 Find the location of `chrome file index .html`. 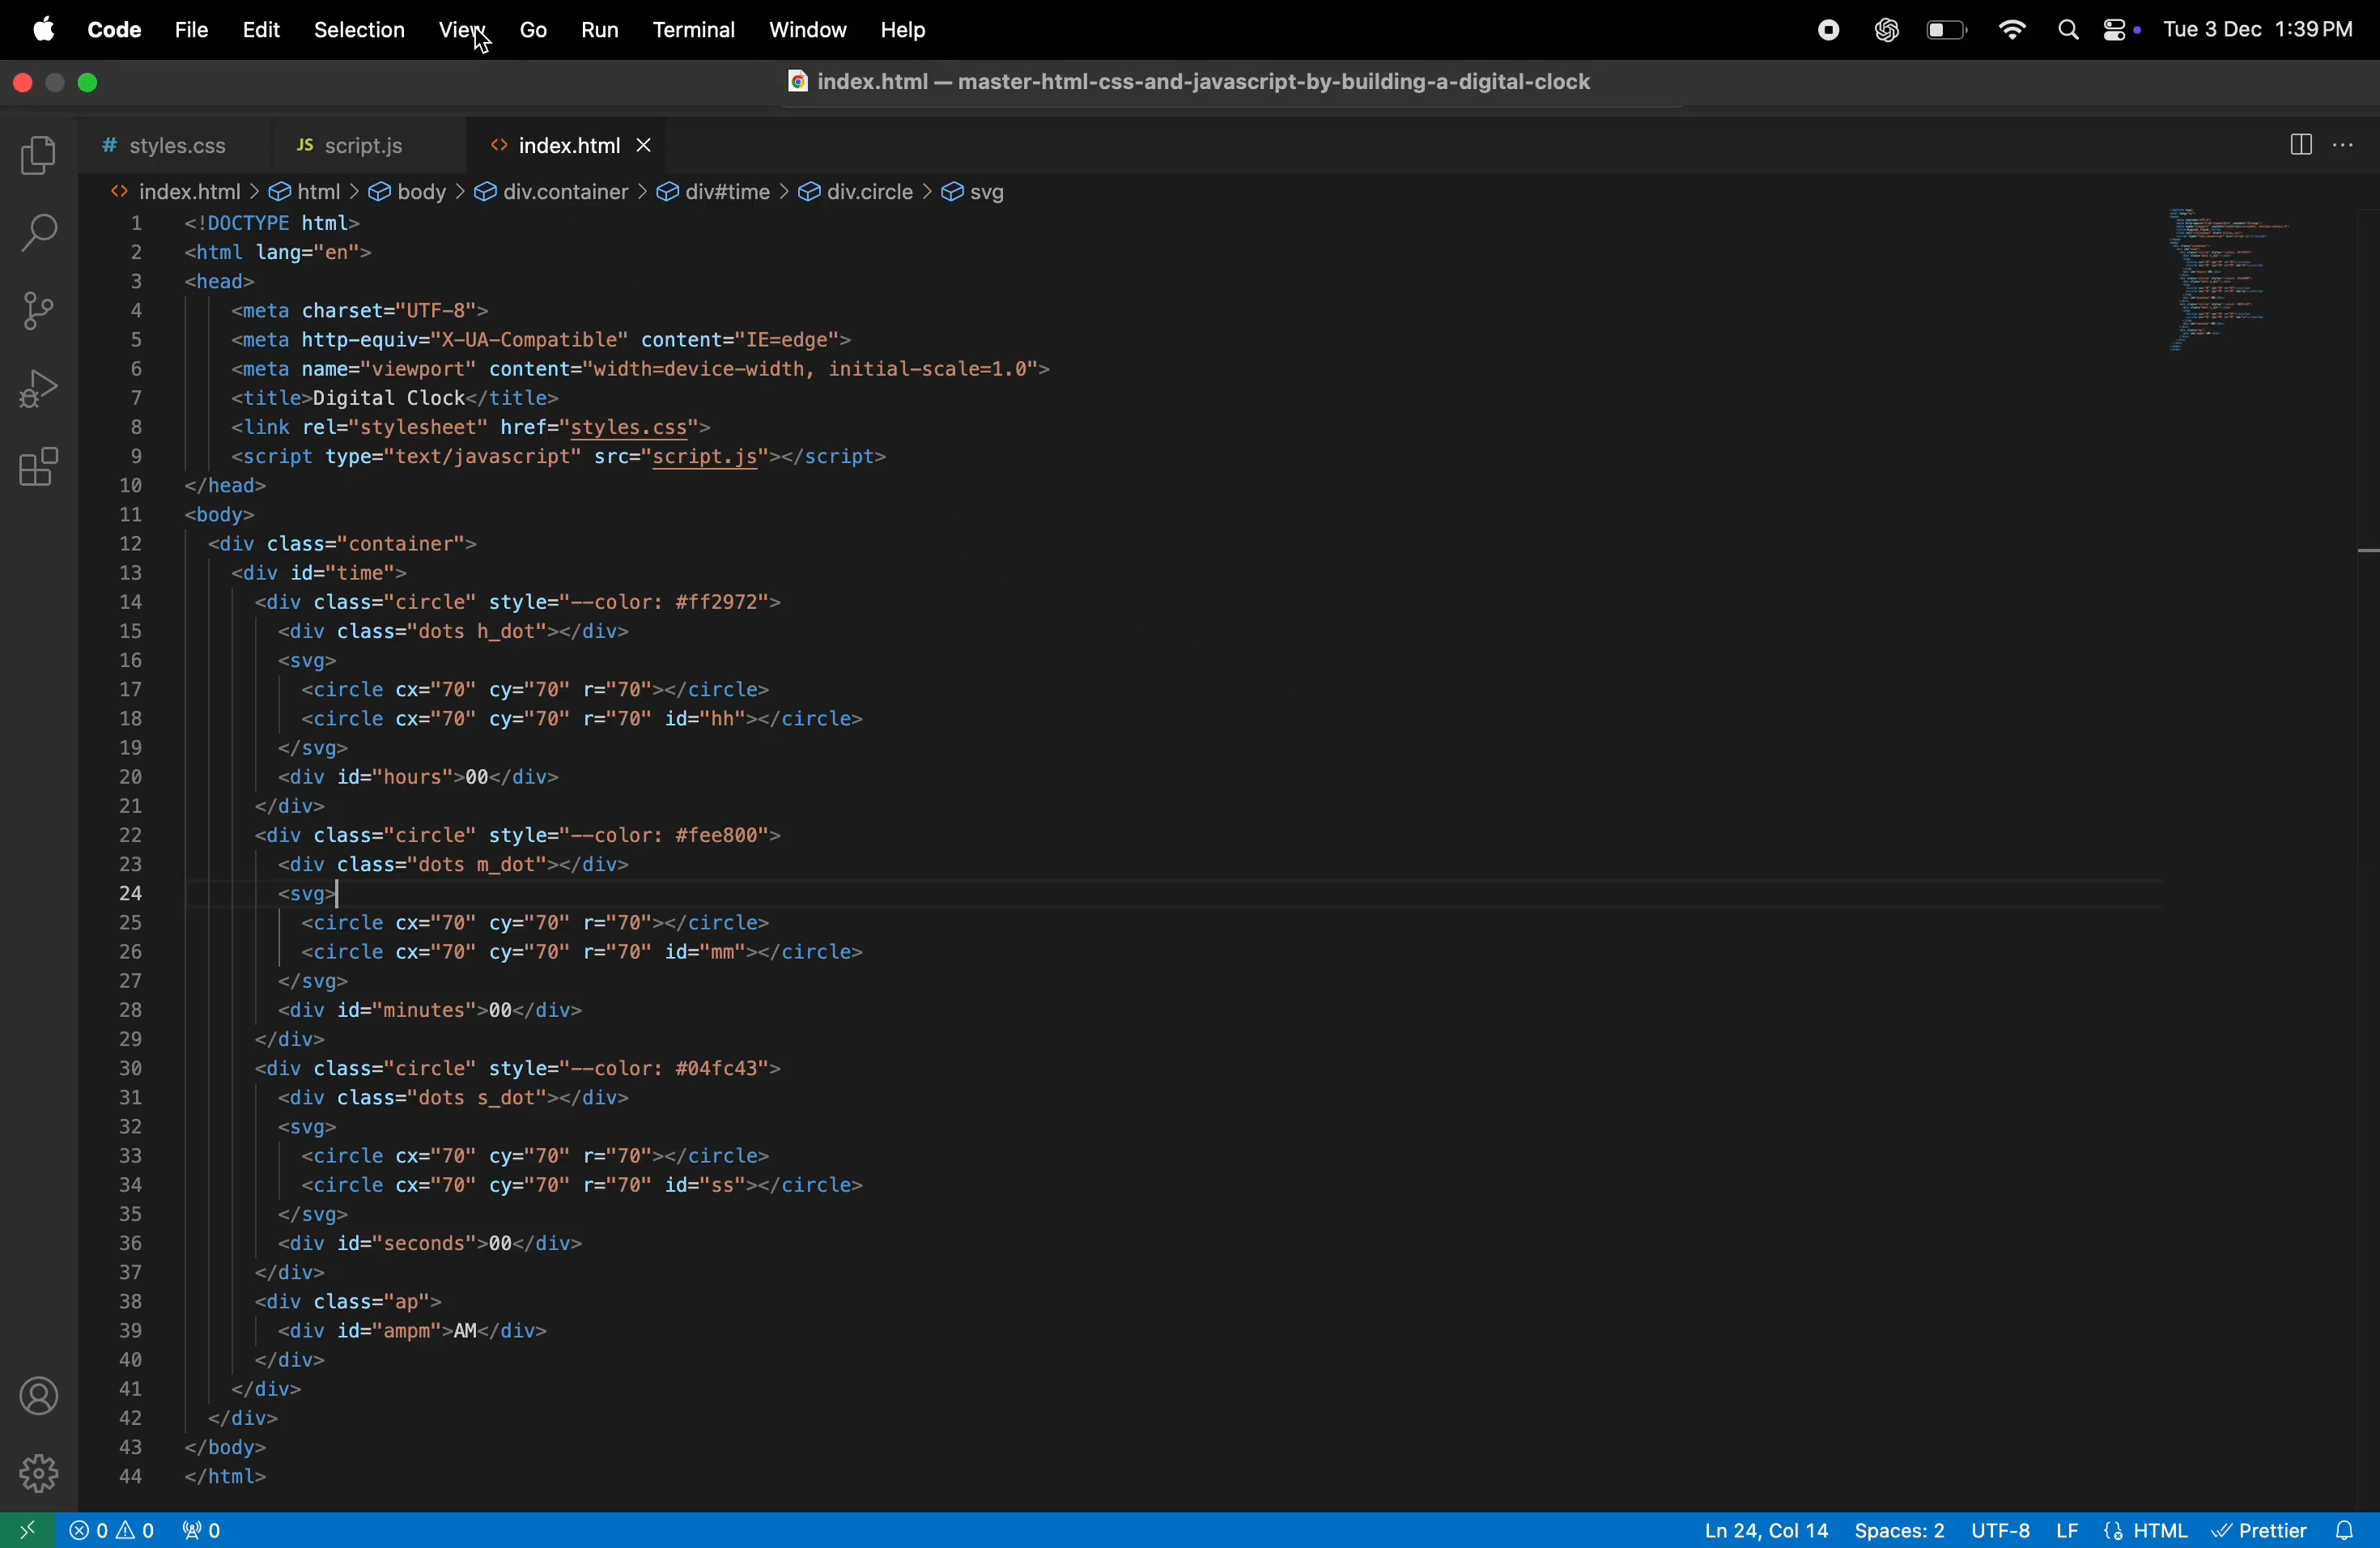

chrome file index .html is located at coordinates (1179, 86).